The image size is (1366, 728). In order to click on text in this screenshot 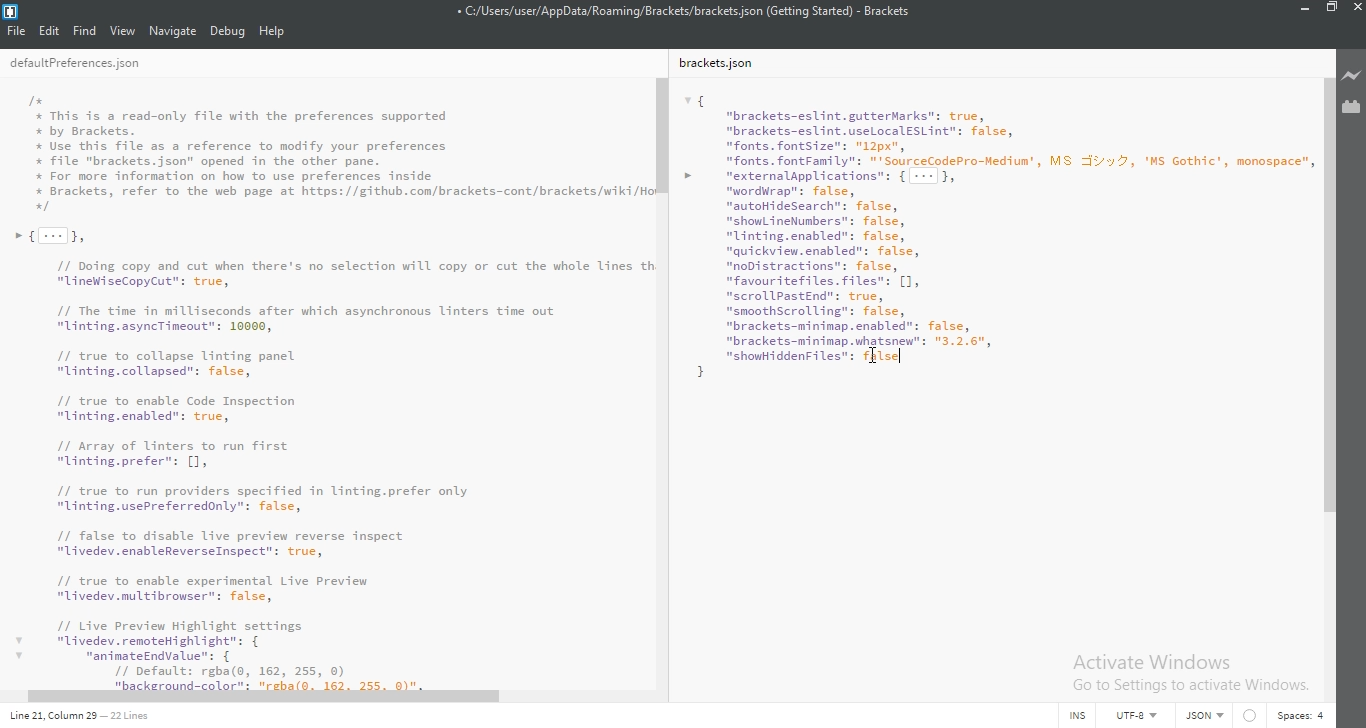, I will do `click(1209, 716)`.